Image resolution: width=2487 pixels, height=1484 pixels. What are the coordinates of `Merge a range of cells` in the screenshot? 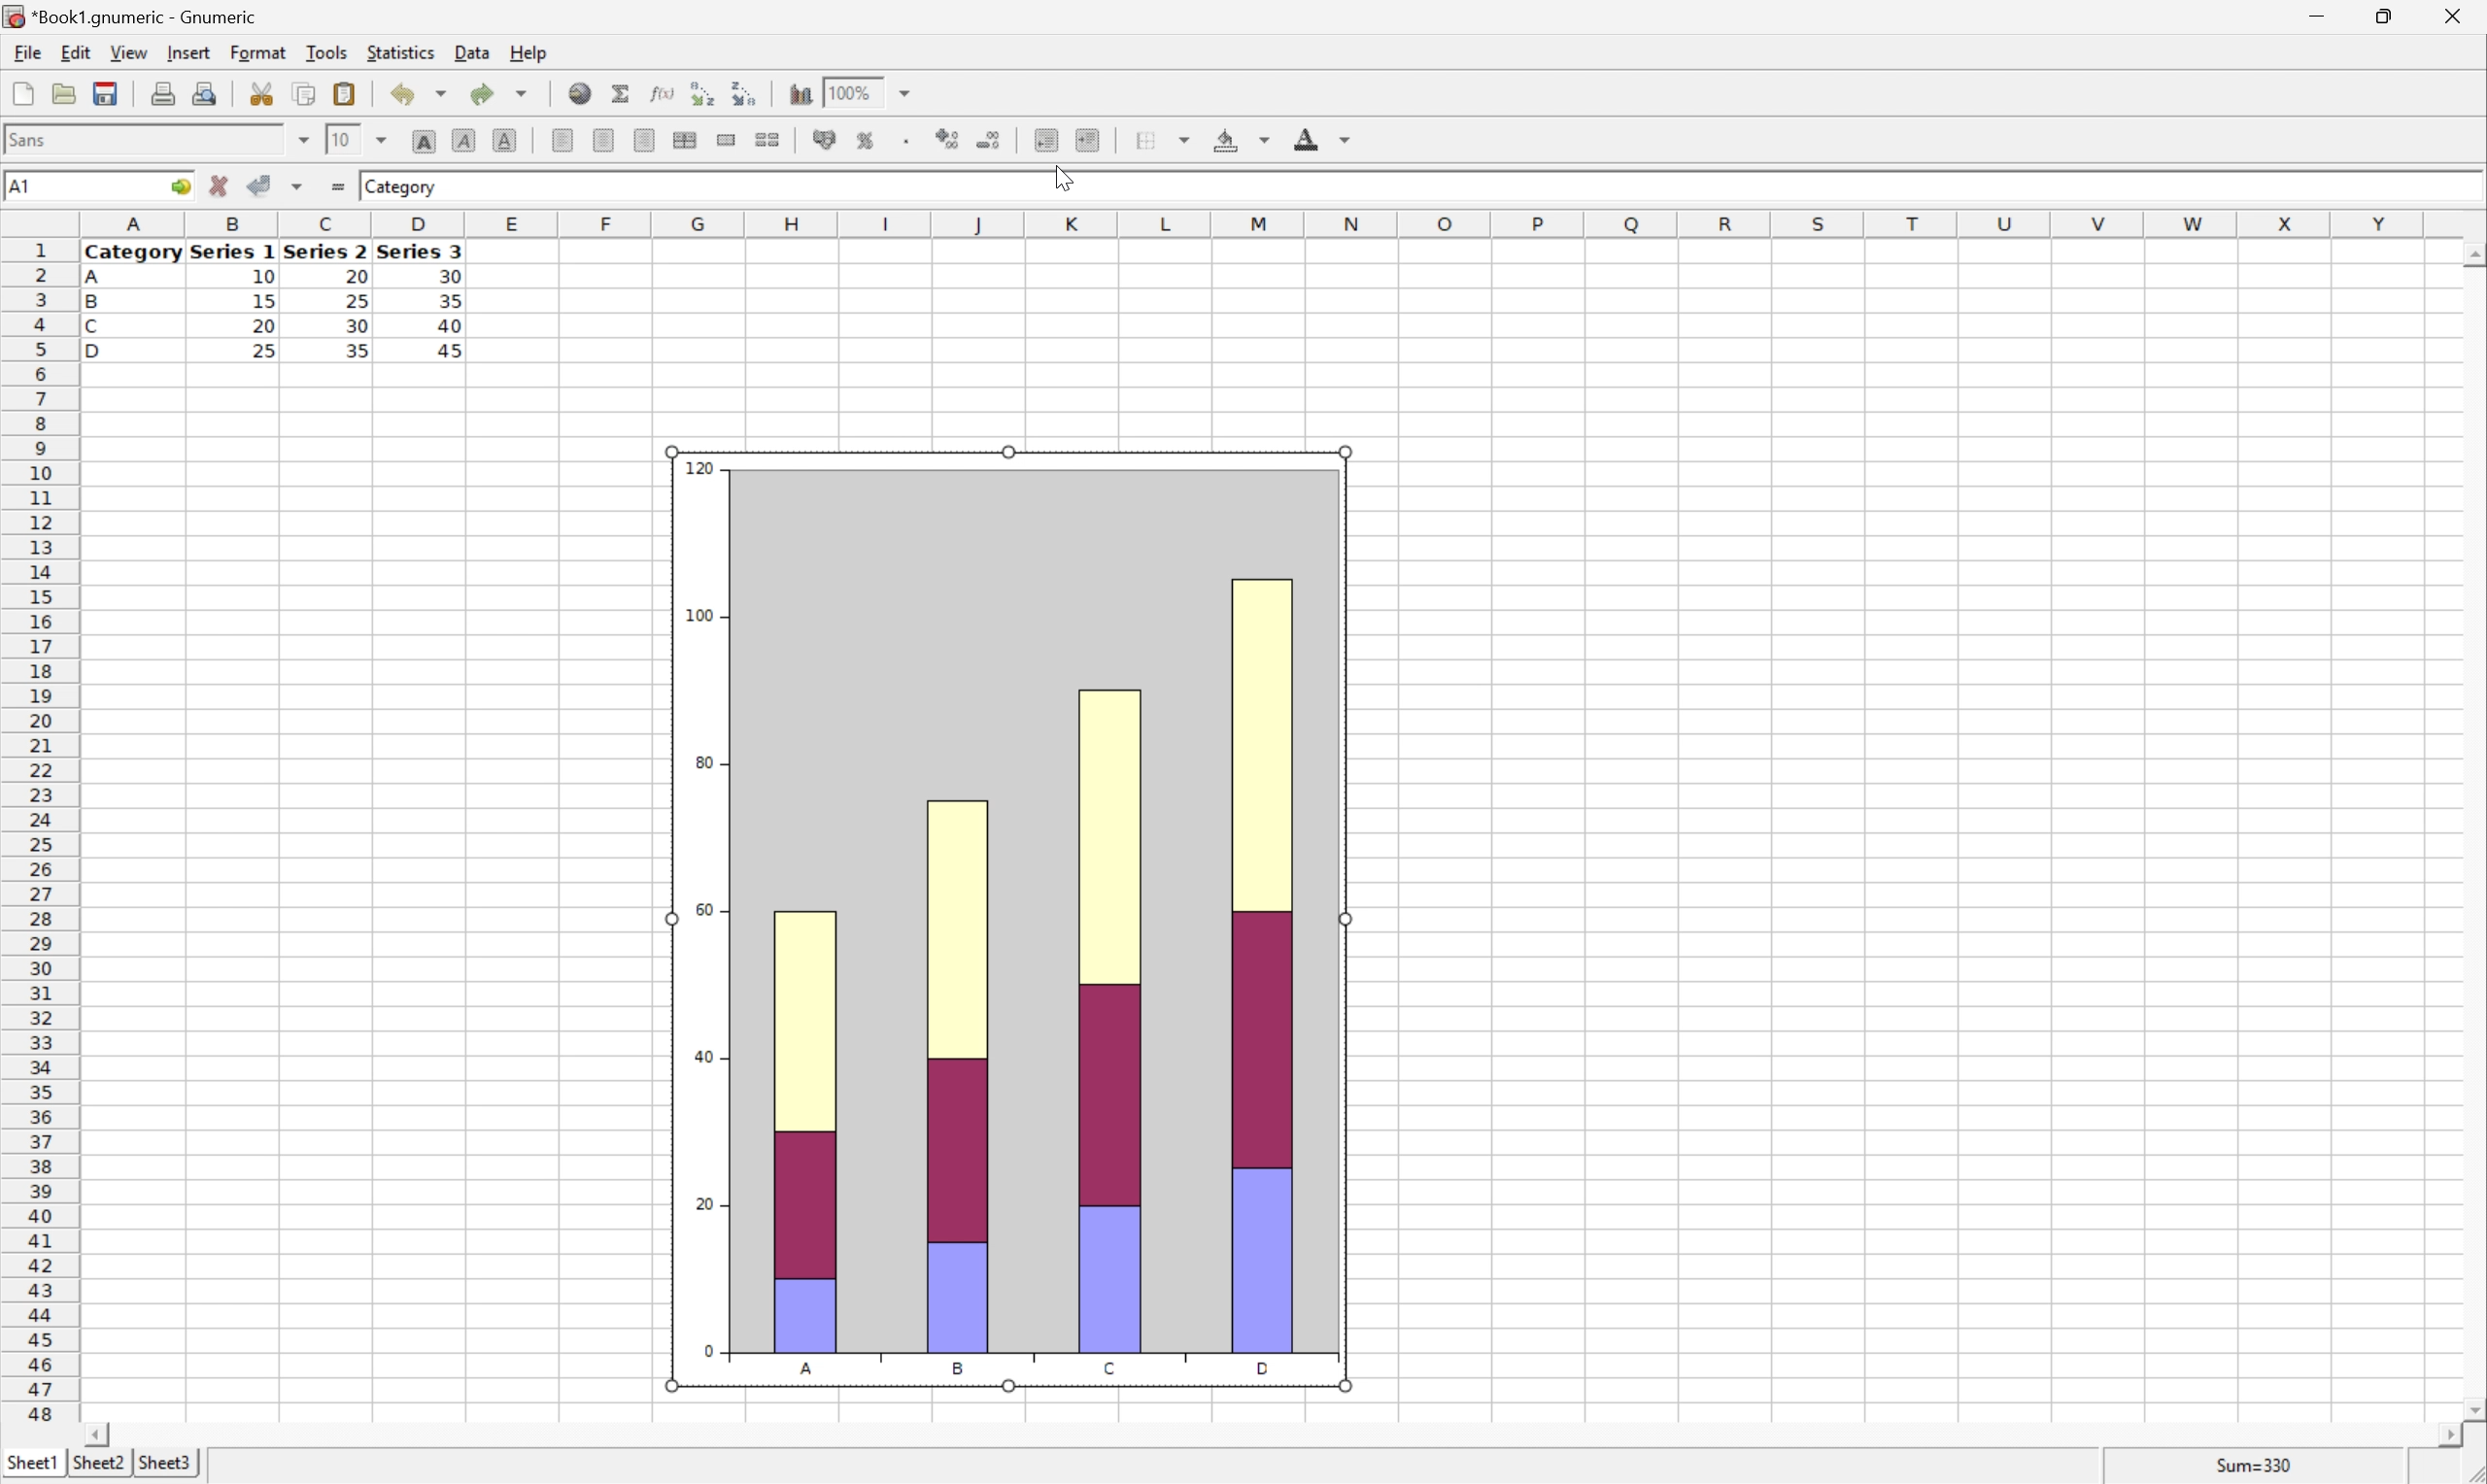 It's located at (725, 139).